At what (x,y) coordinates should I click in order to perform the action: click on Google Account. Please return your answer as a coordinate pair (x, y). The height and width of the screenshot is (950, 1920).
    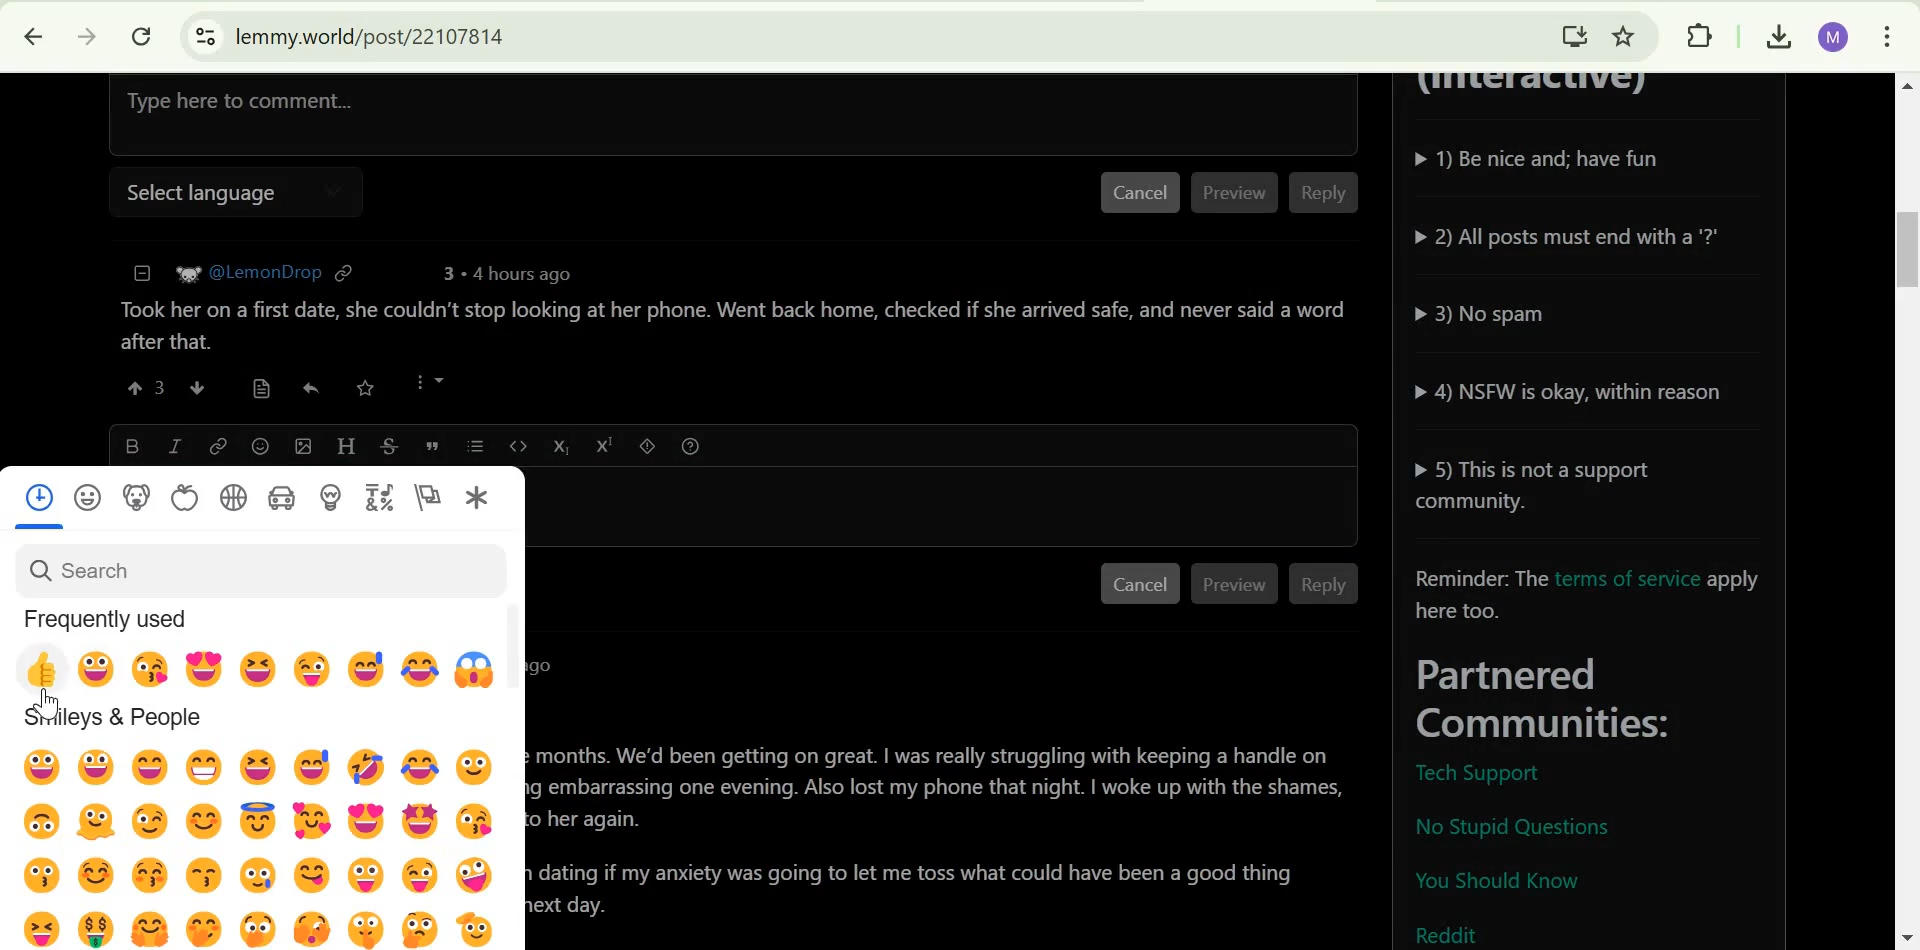
    Looking at the image, I should click on (1833, 38).